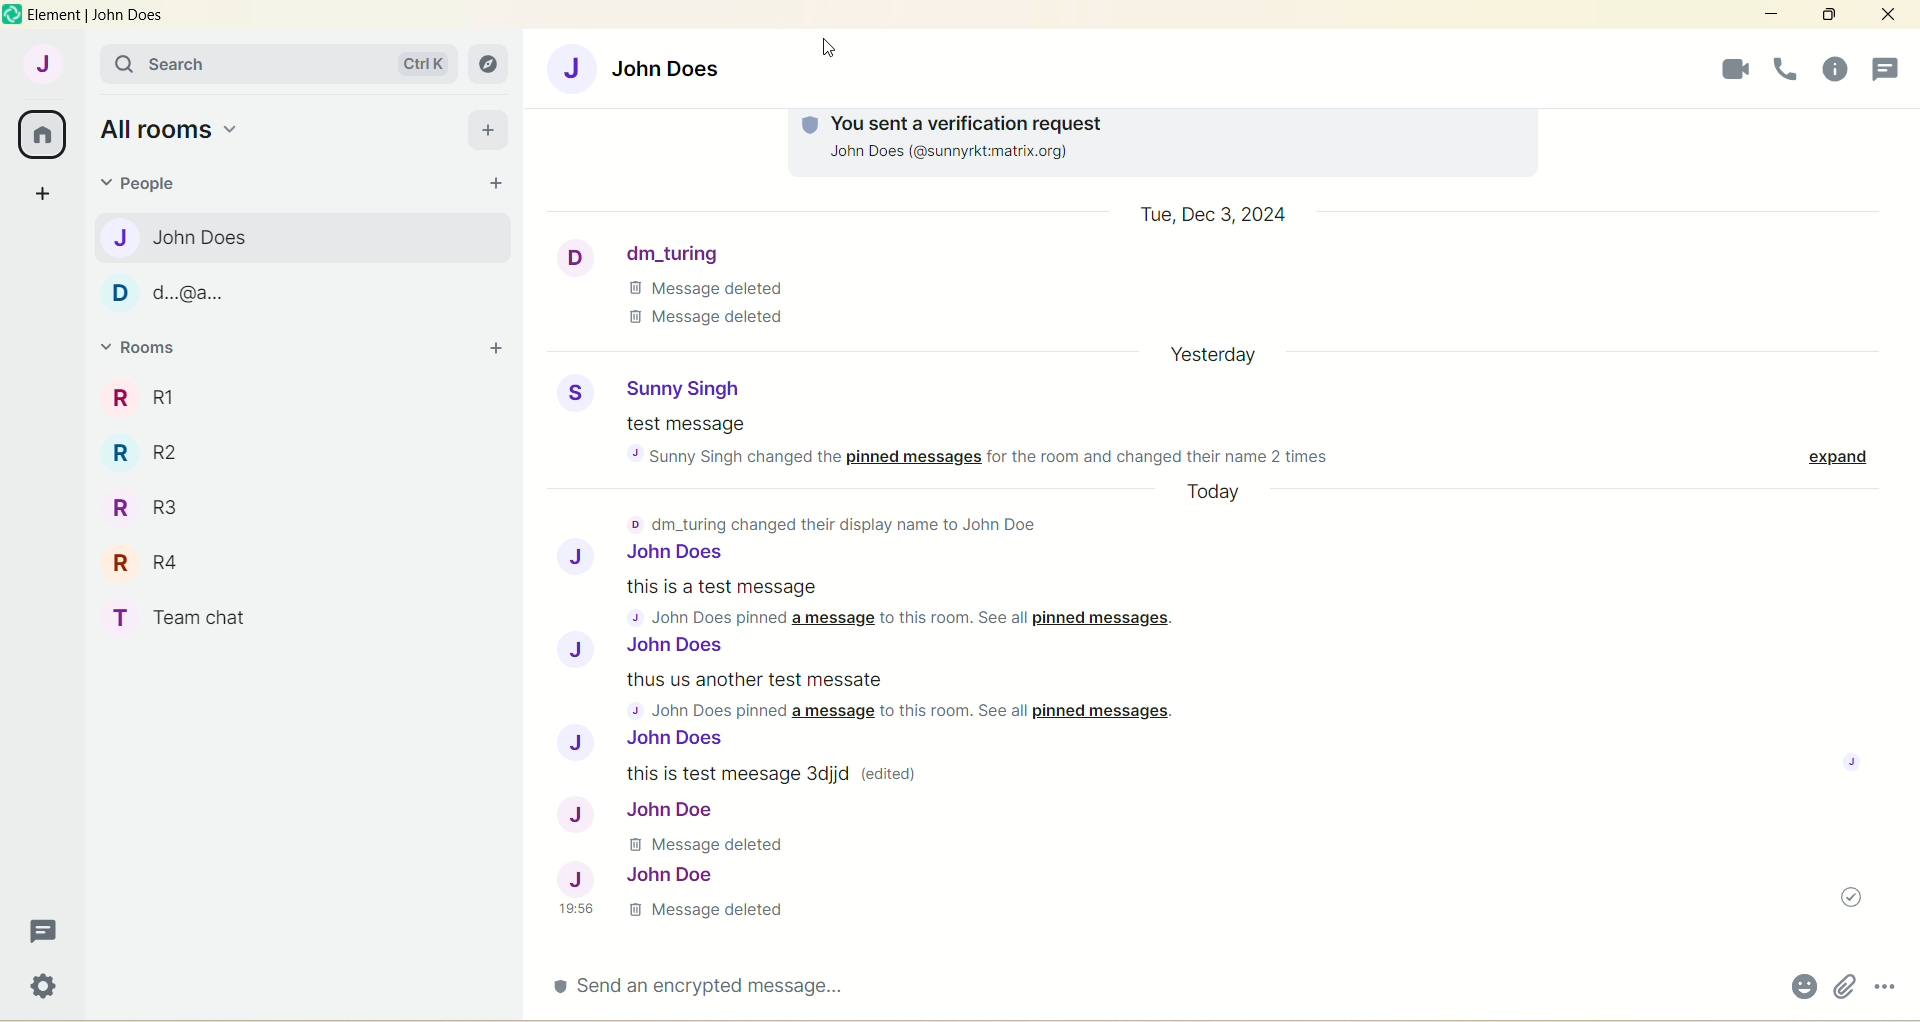 This screenshot has height=1022, width=1920. What do you see at coordinates (41, 988) in the screenshot?
I see `quick settings` at bounding box center [41, 988].